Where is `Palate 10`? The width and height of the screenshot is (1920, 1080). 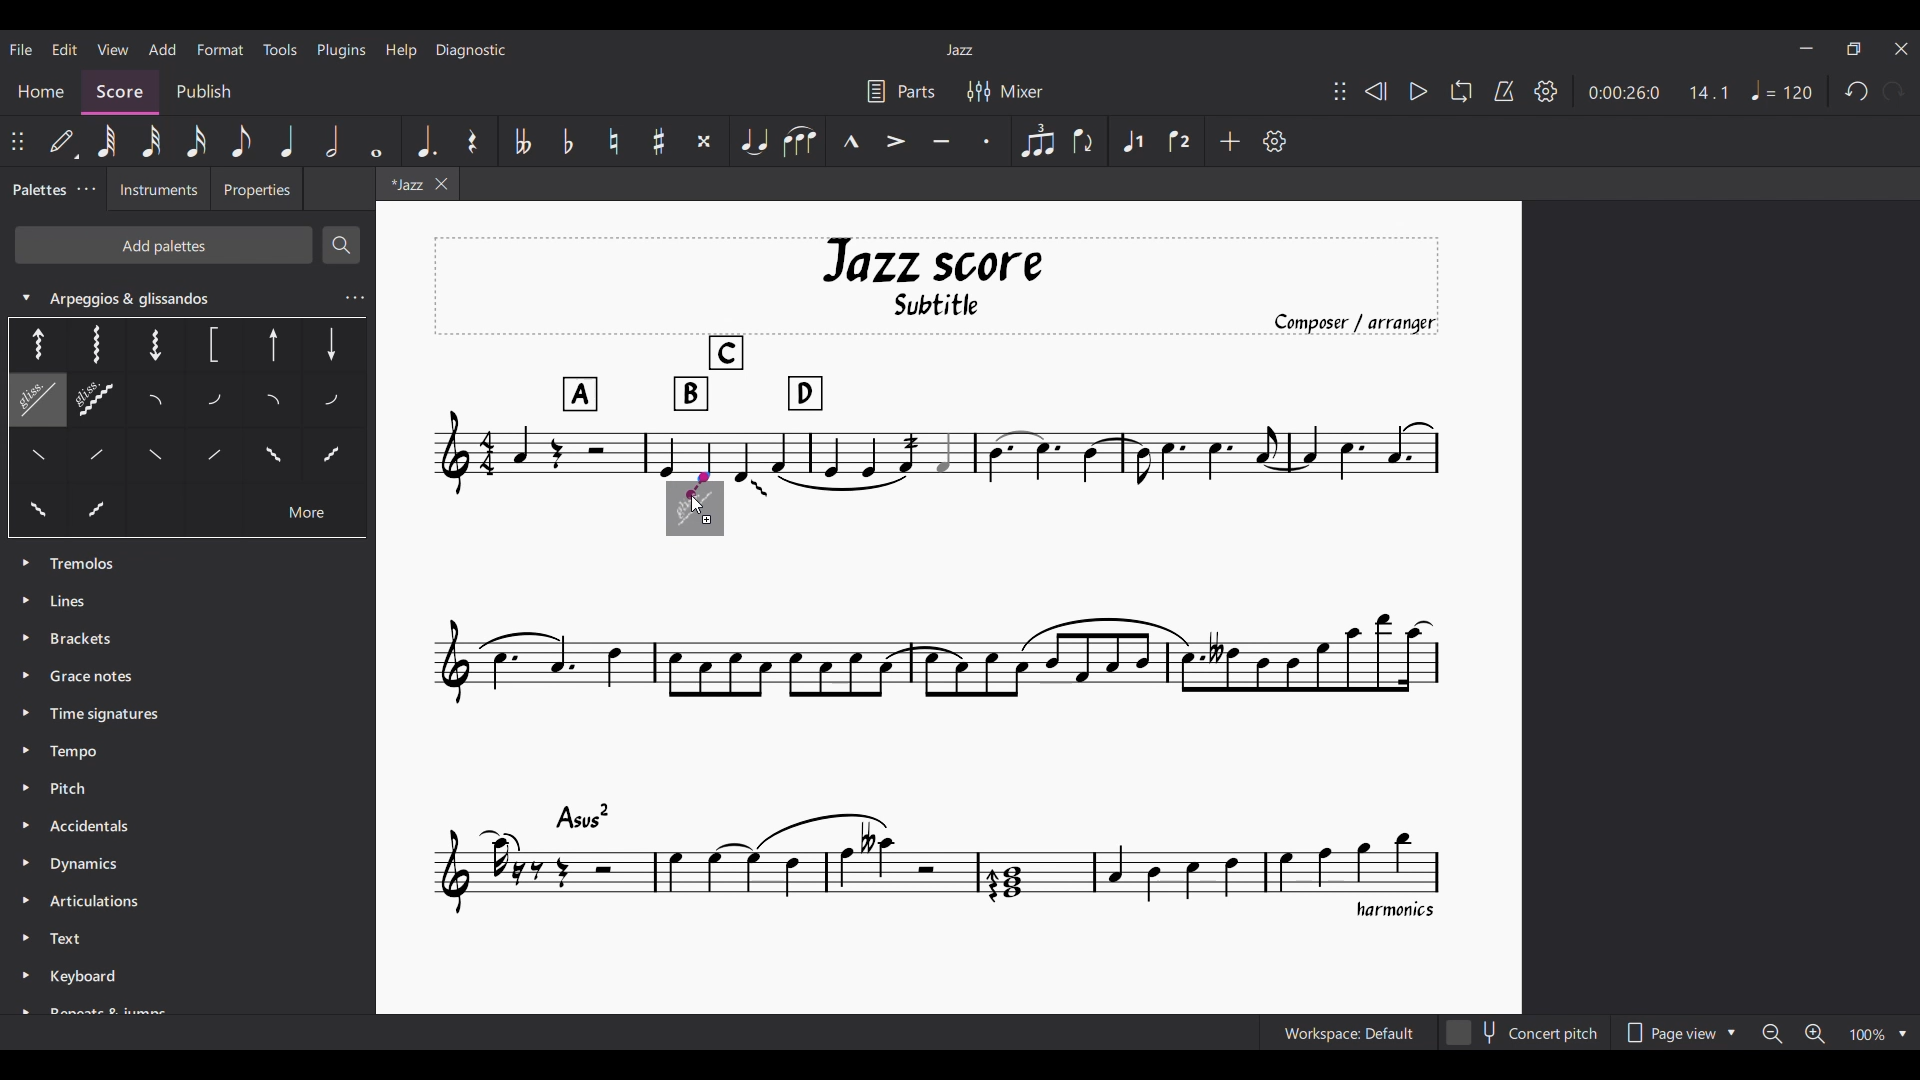
Palate 10 is located at coordinates (218, 402).